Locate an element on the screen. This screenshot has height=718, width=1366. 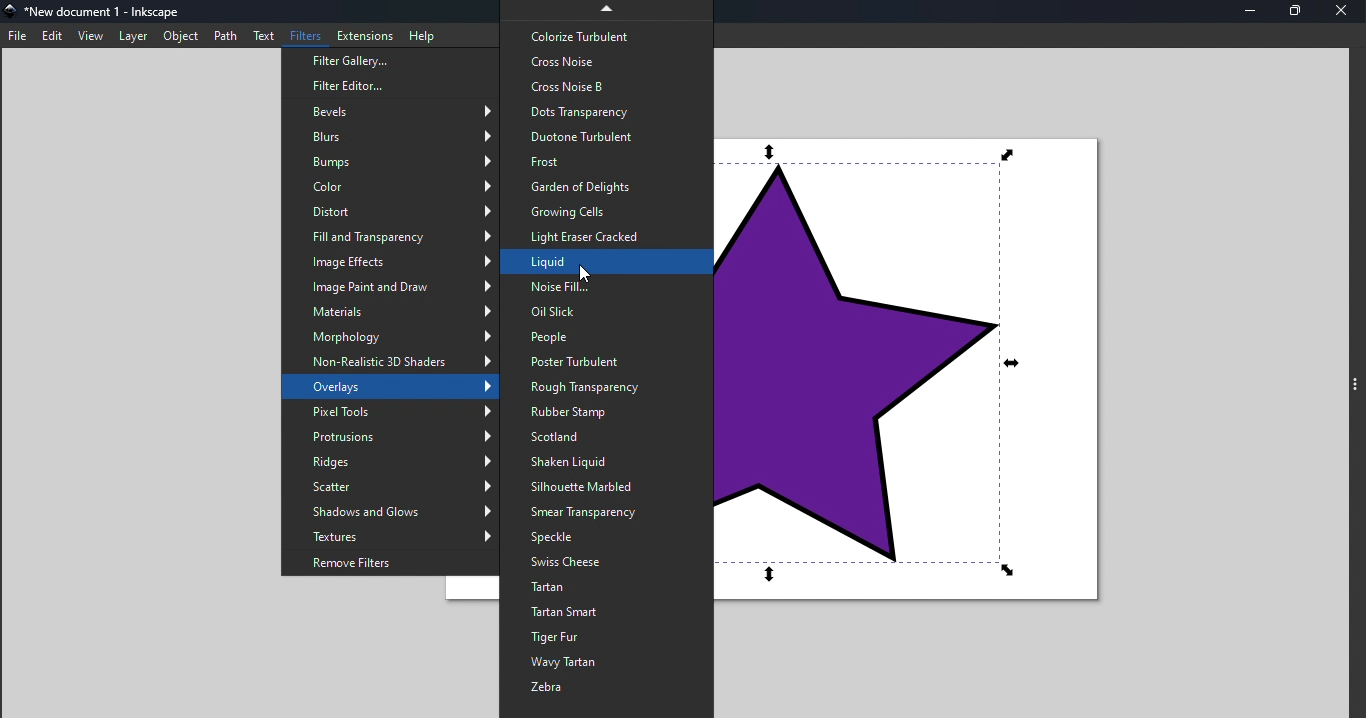
cursor is located at coordinates (587, 271).